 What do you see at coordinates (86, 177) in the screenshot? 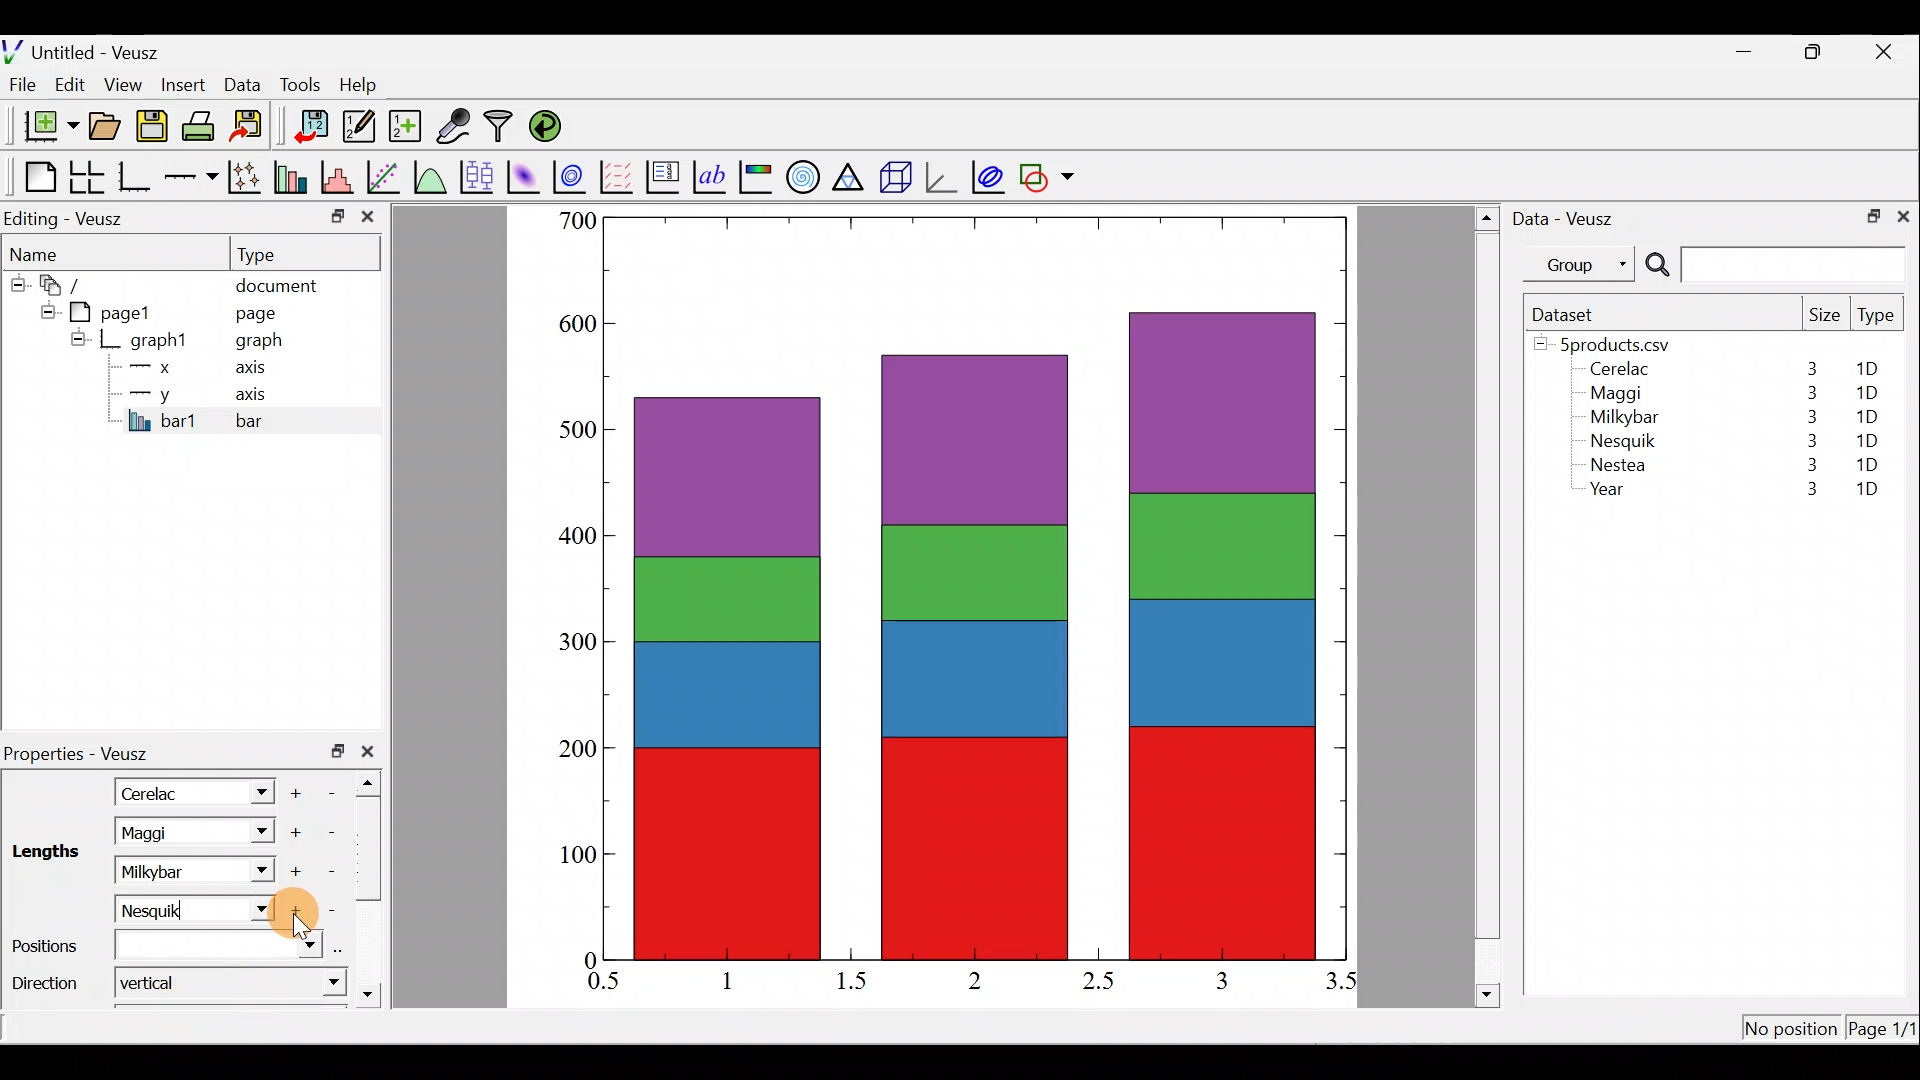
I see `Arrange graphs in a grid` at bounding box center [86, 177].